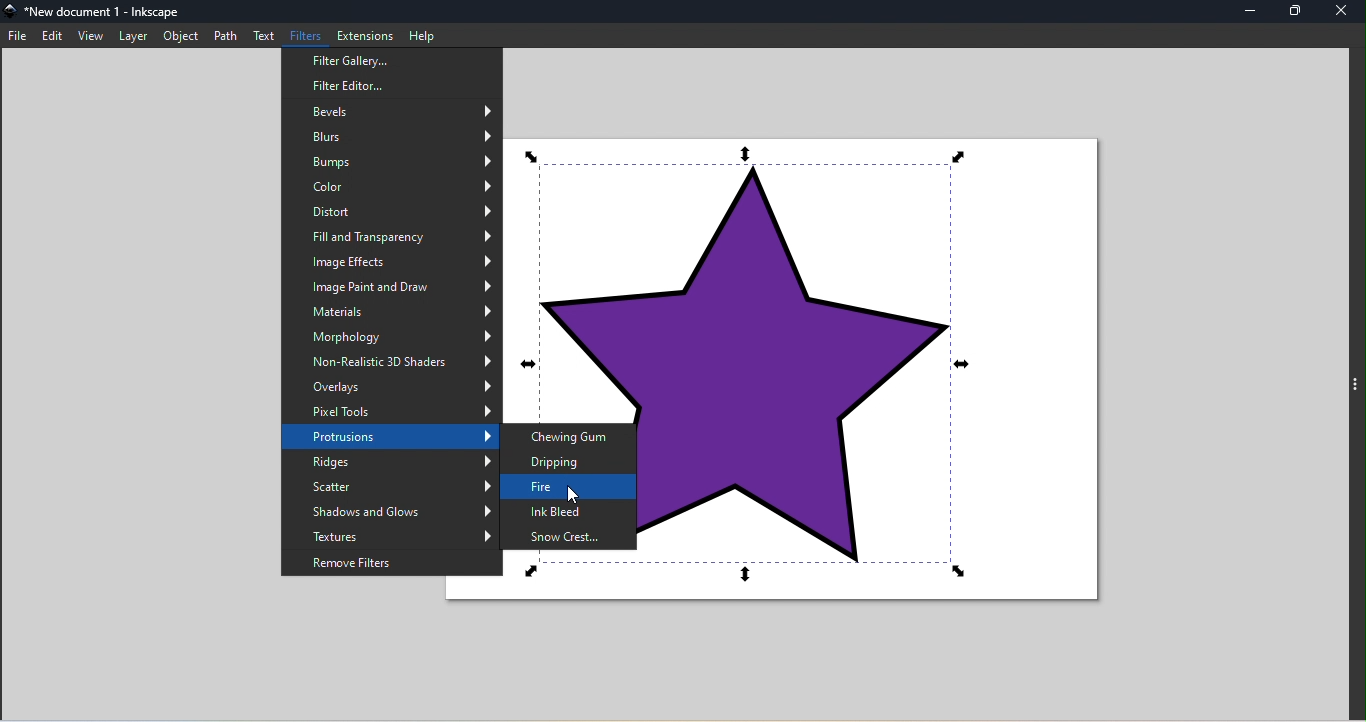 The image size is (1366, 722). What do you see at coordinates (18, 38) in the screenshot?
I see `File` at bounding box center [18, 38].